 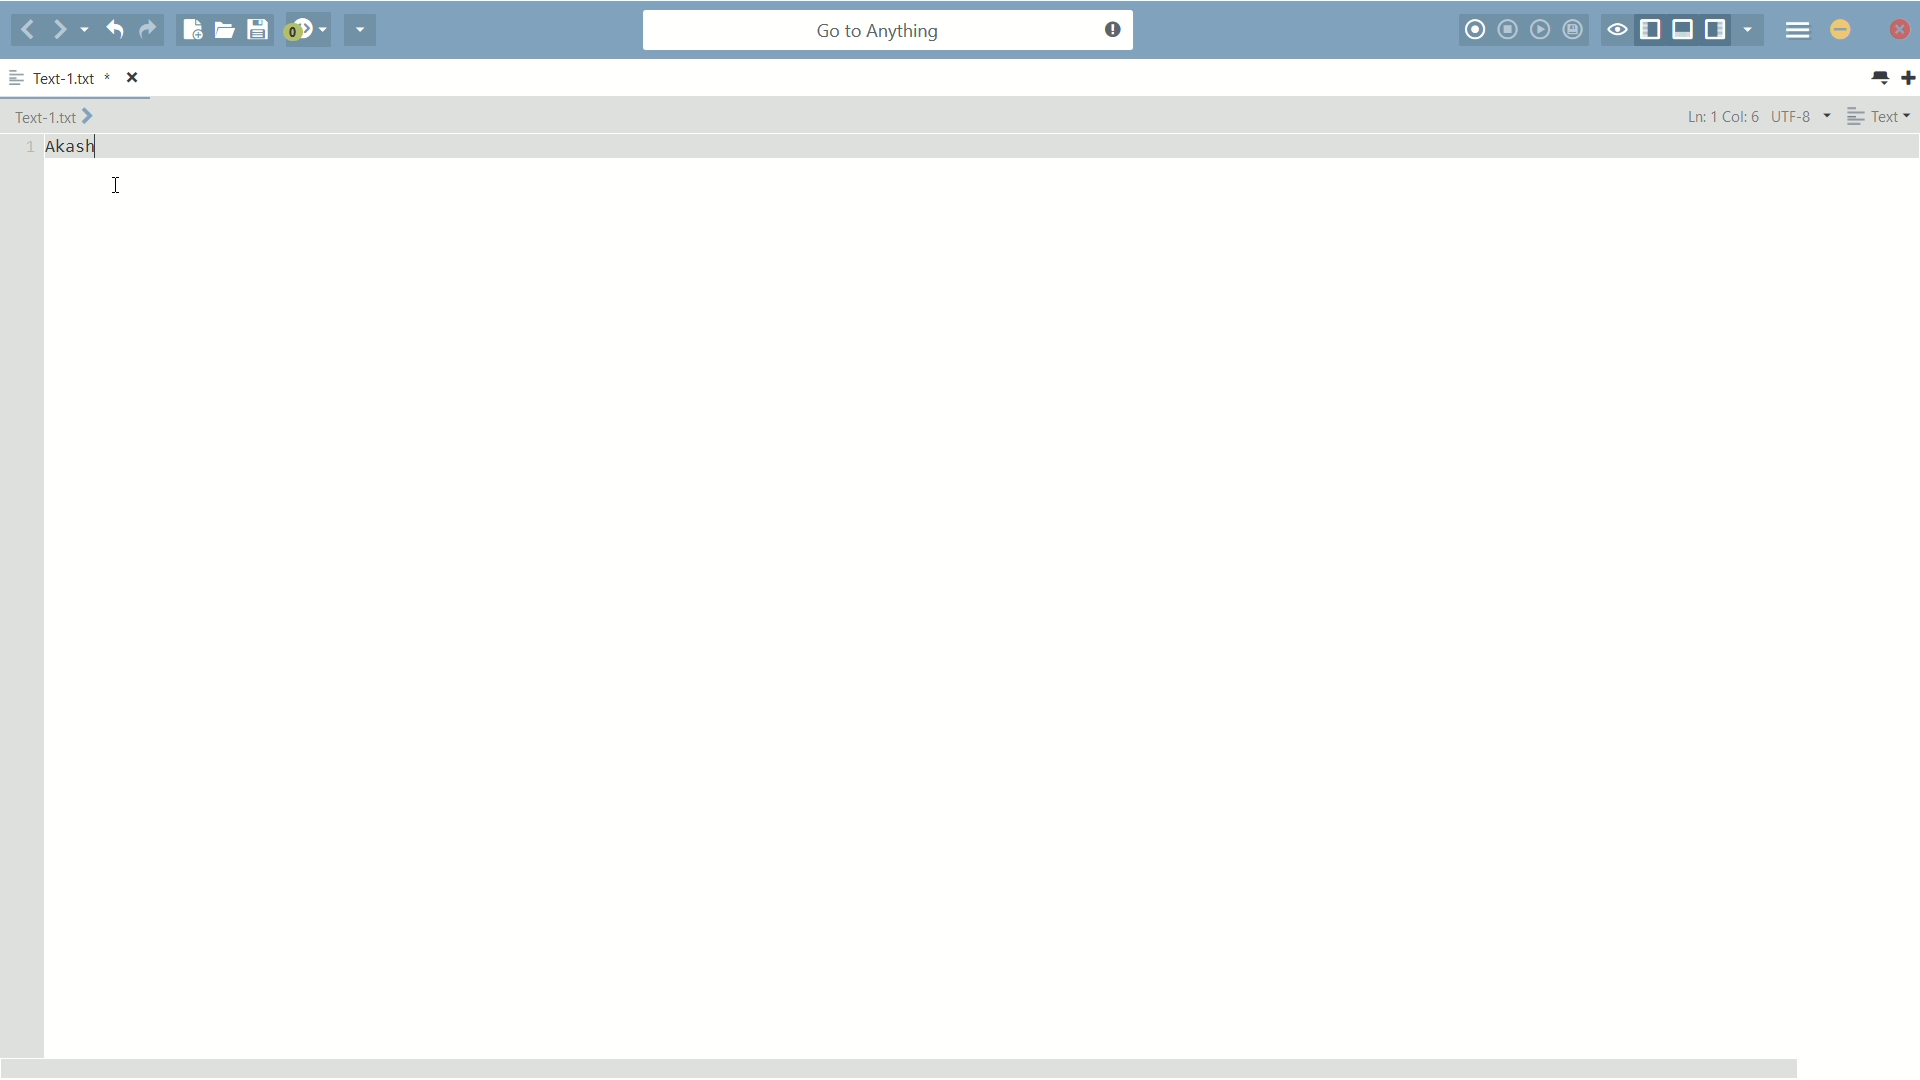 What do you see at coordinates (16, 74) in the screenshot?
I see `more options` at bounding box center [16, 74].